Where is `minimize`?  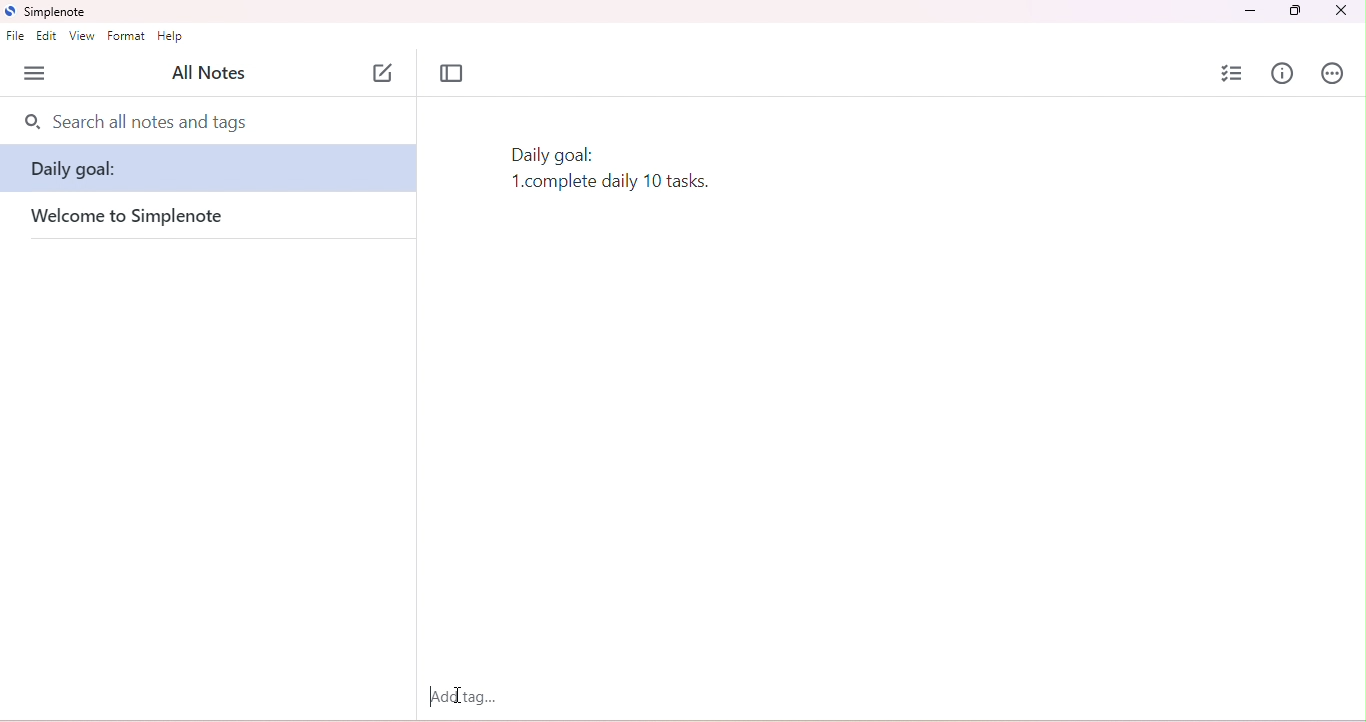
minimize is located at coordinates (1248, 12).